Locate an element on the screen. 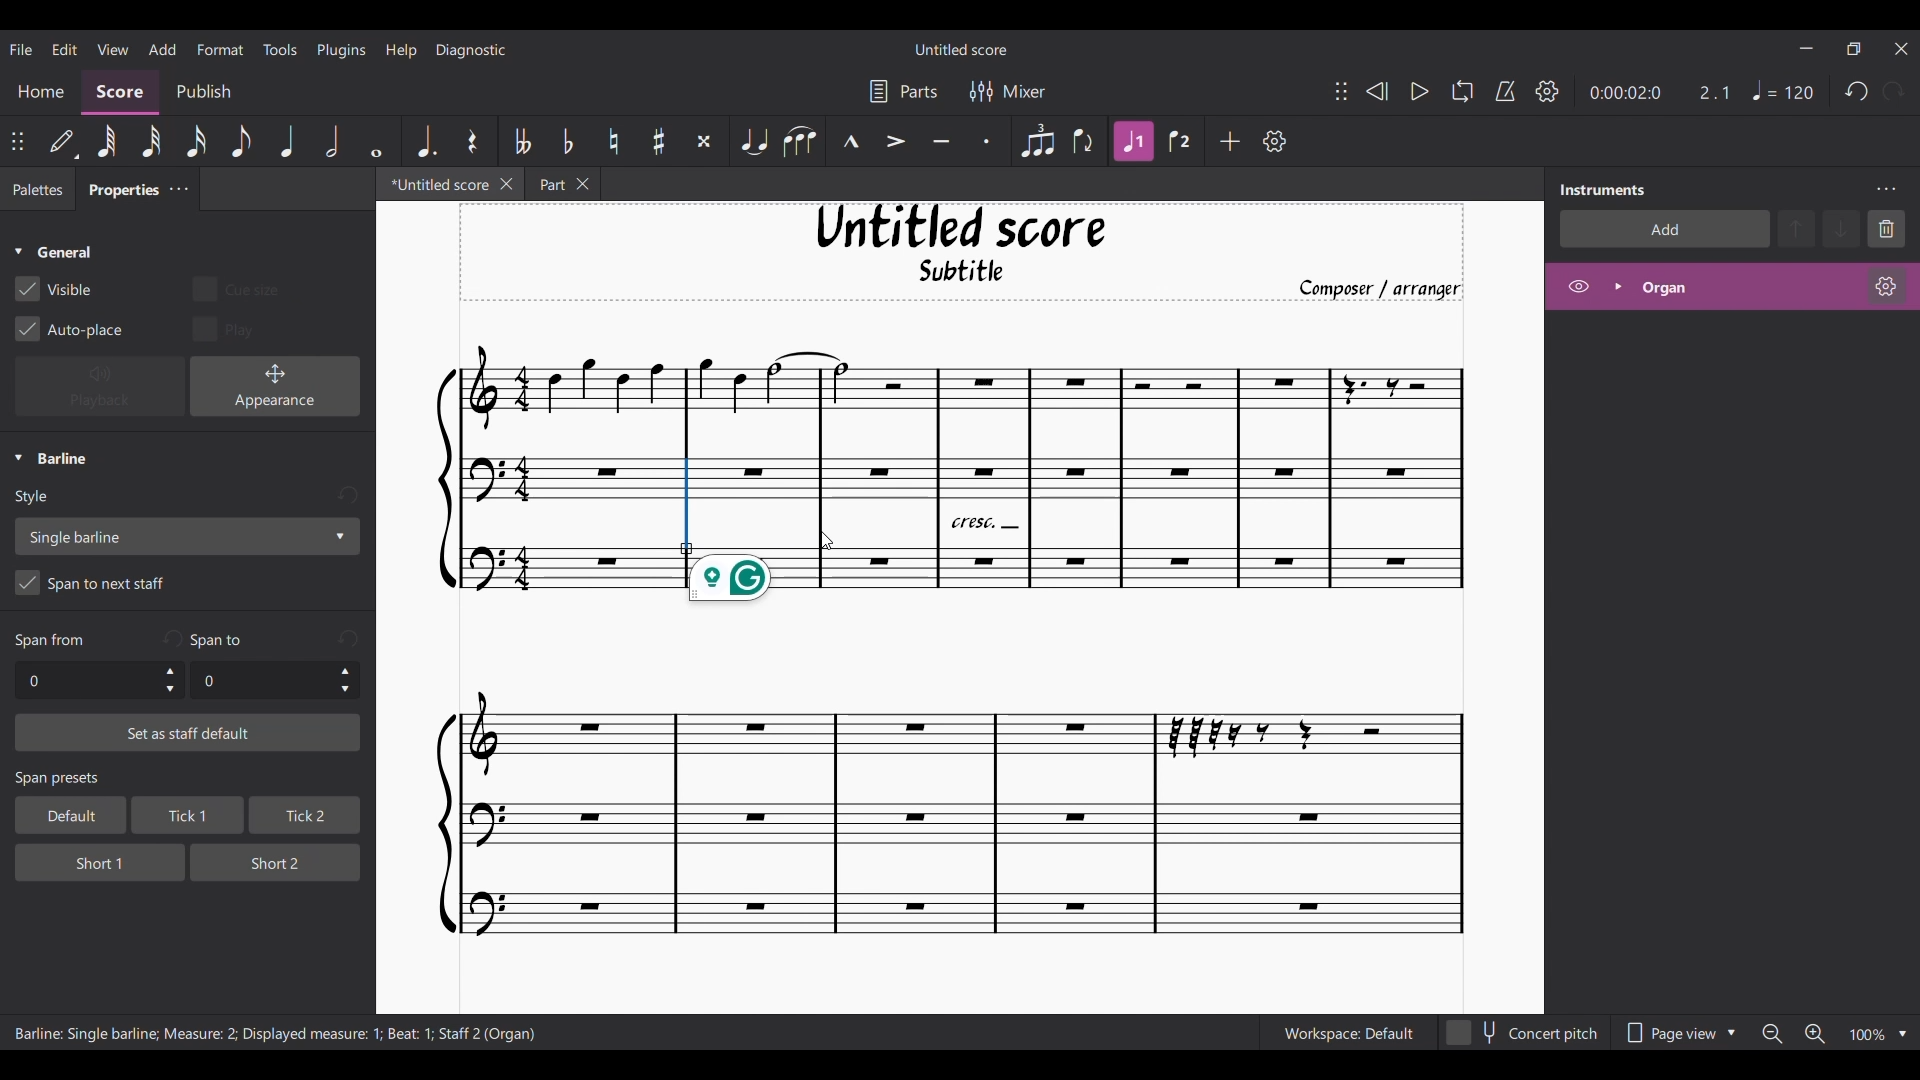 The height and width of the screenshot is (1080, 1920). Close interface is located at coordinates (1902, 49).